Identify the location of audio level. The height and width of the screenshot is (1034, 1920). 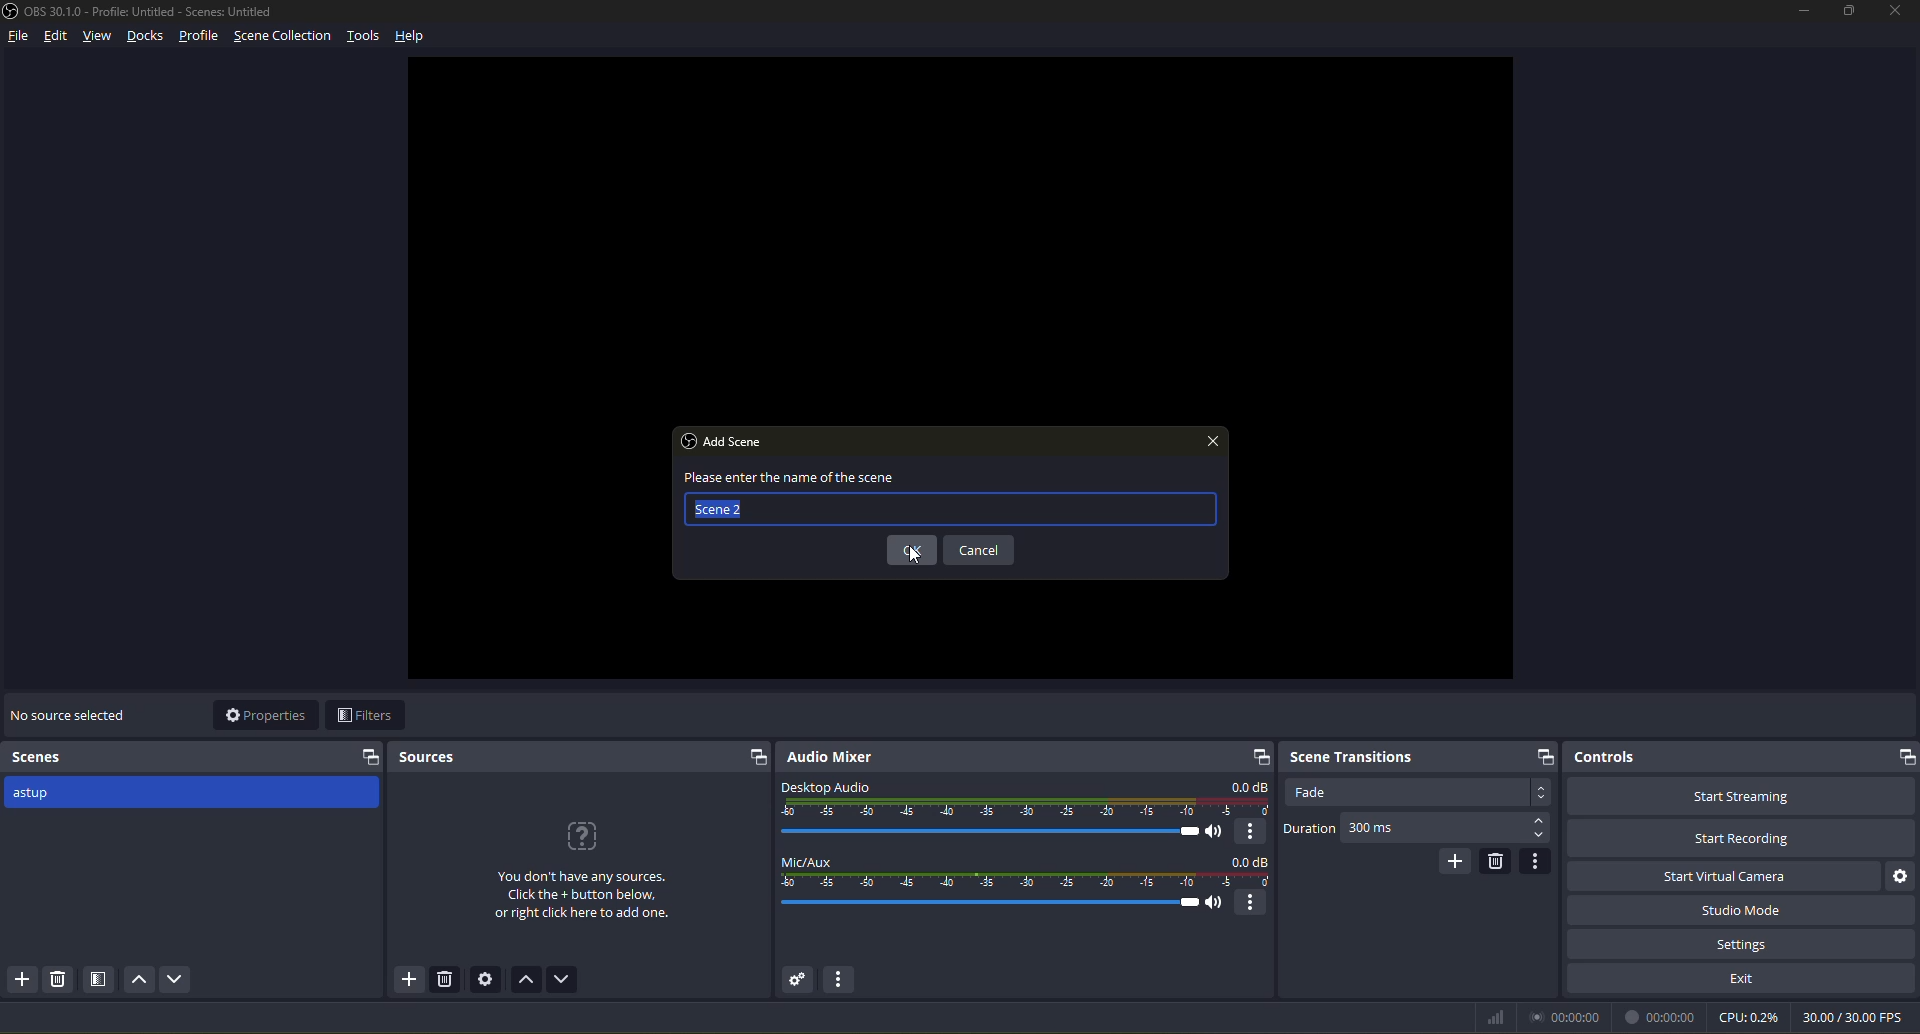
(1026, 807).